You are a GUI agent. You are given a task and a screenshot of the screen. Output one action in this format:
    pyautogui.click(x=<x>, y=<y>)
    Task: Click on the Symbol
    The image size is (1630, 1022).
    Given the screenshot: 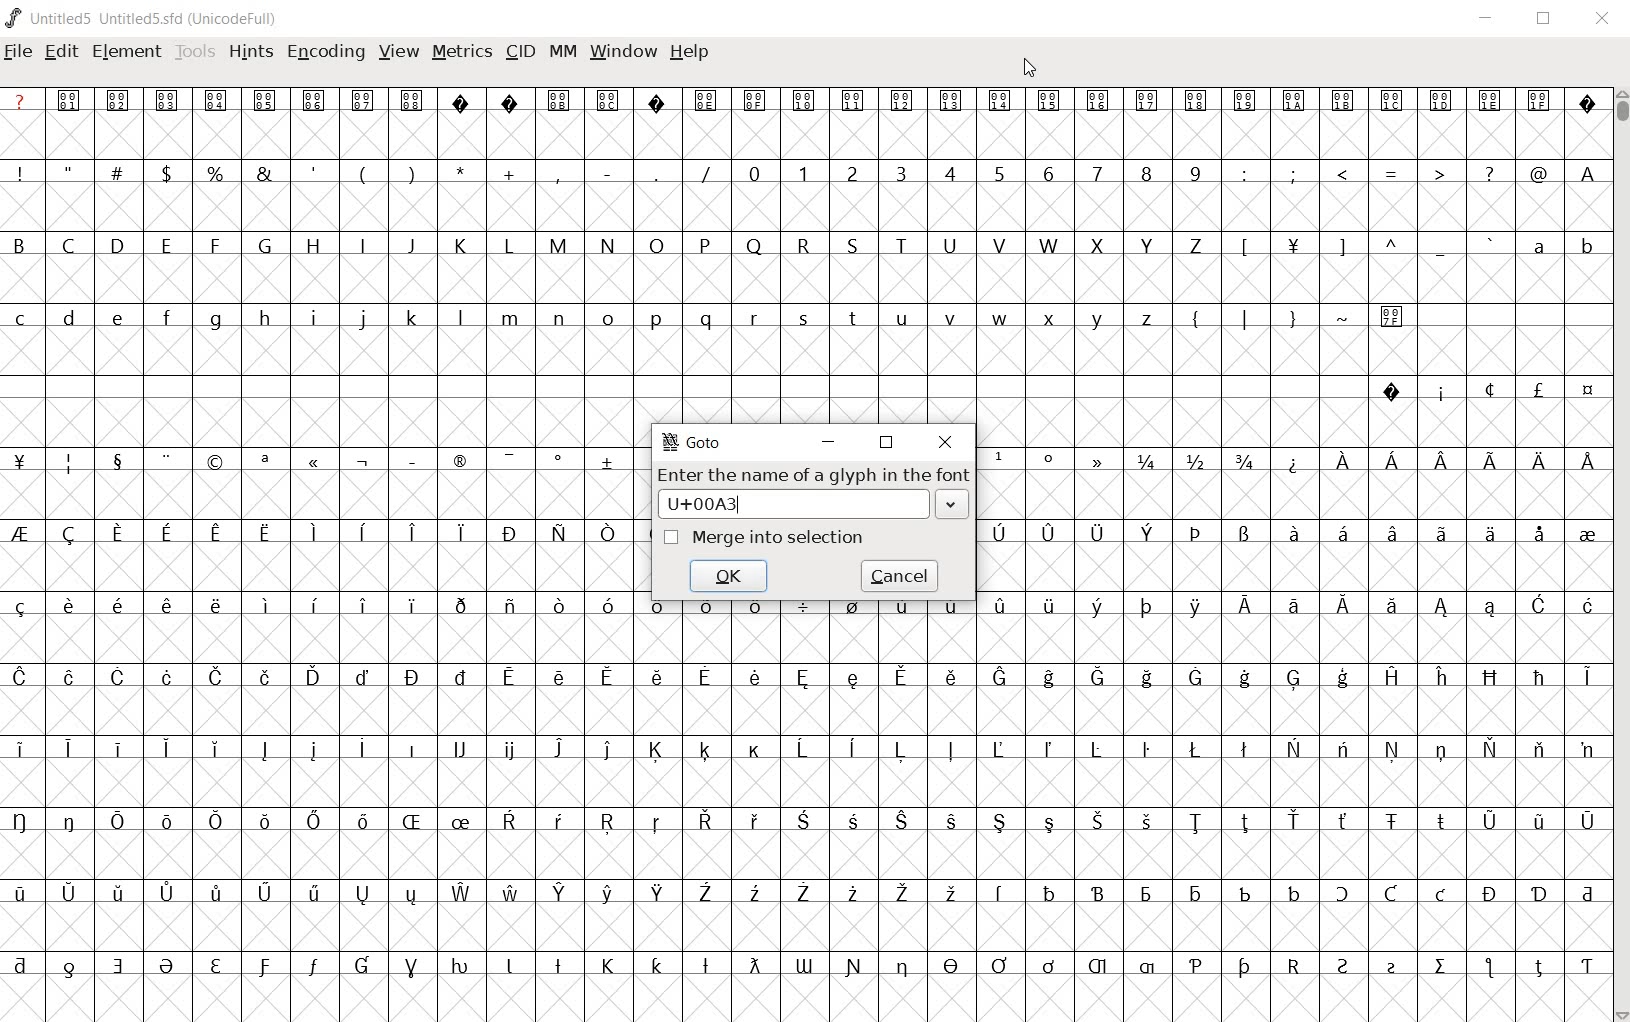 What is the action you would take?
    pyautogui.click(x=853, y=749)
    